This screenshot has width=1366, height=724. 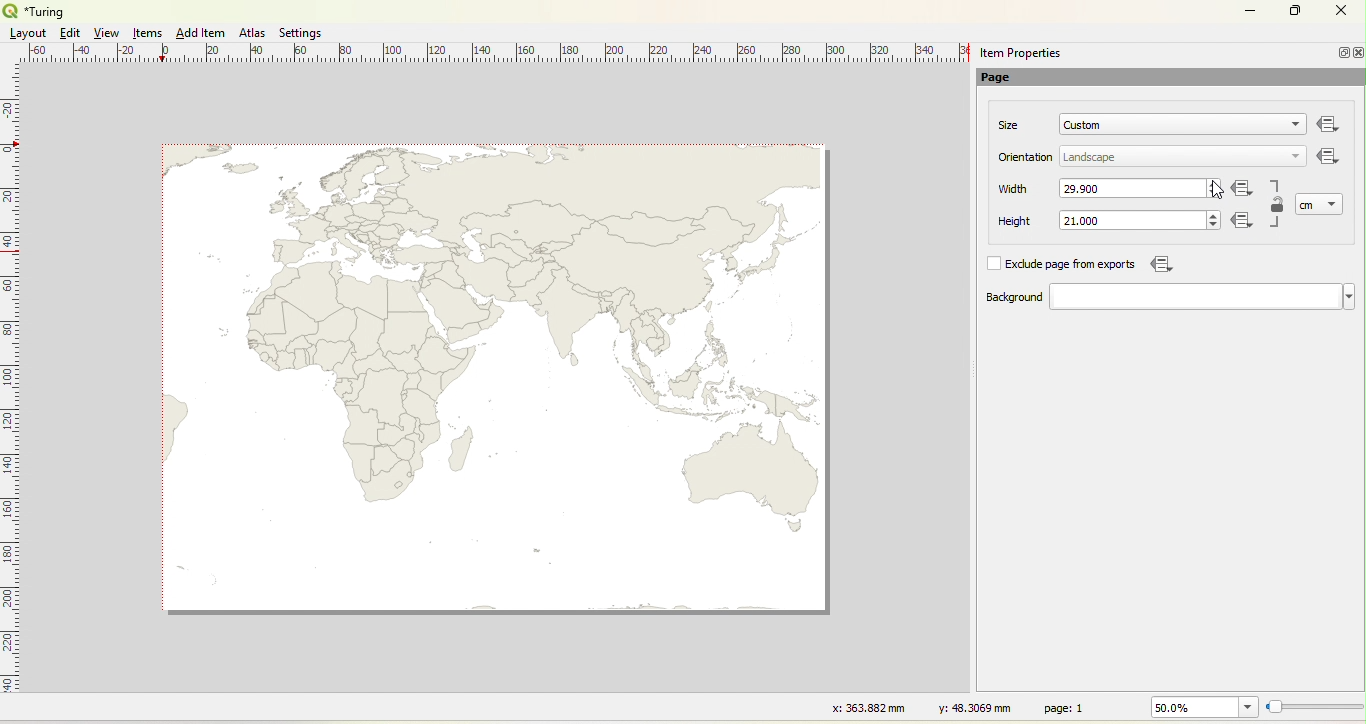 What do you see at coordinates (992, 263) in the screenshot?
I see `Check box` at bounding box center [992, 263].